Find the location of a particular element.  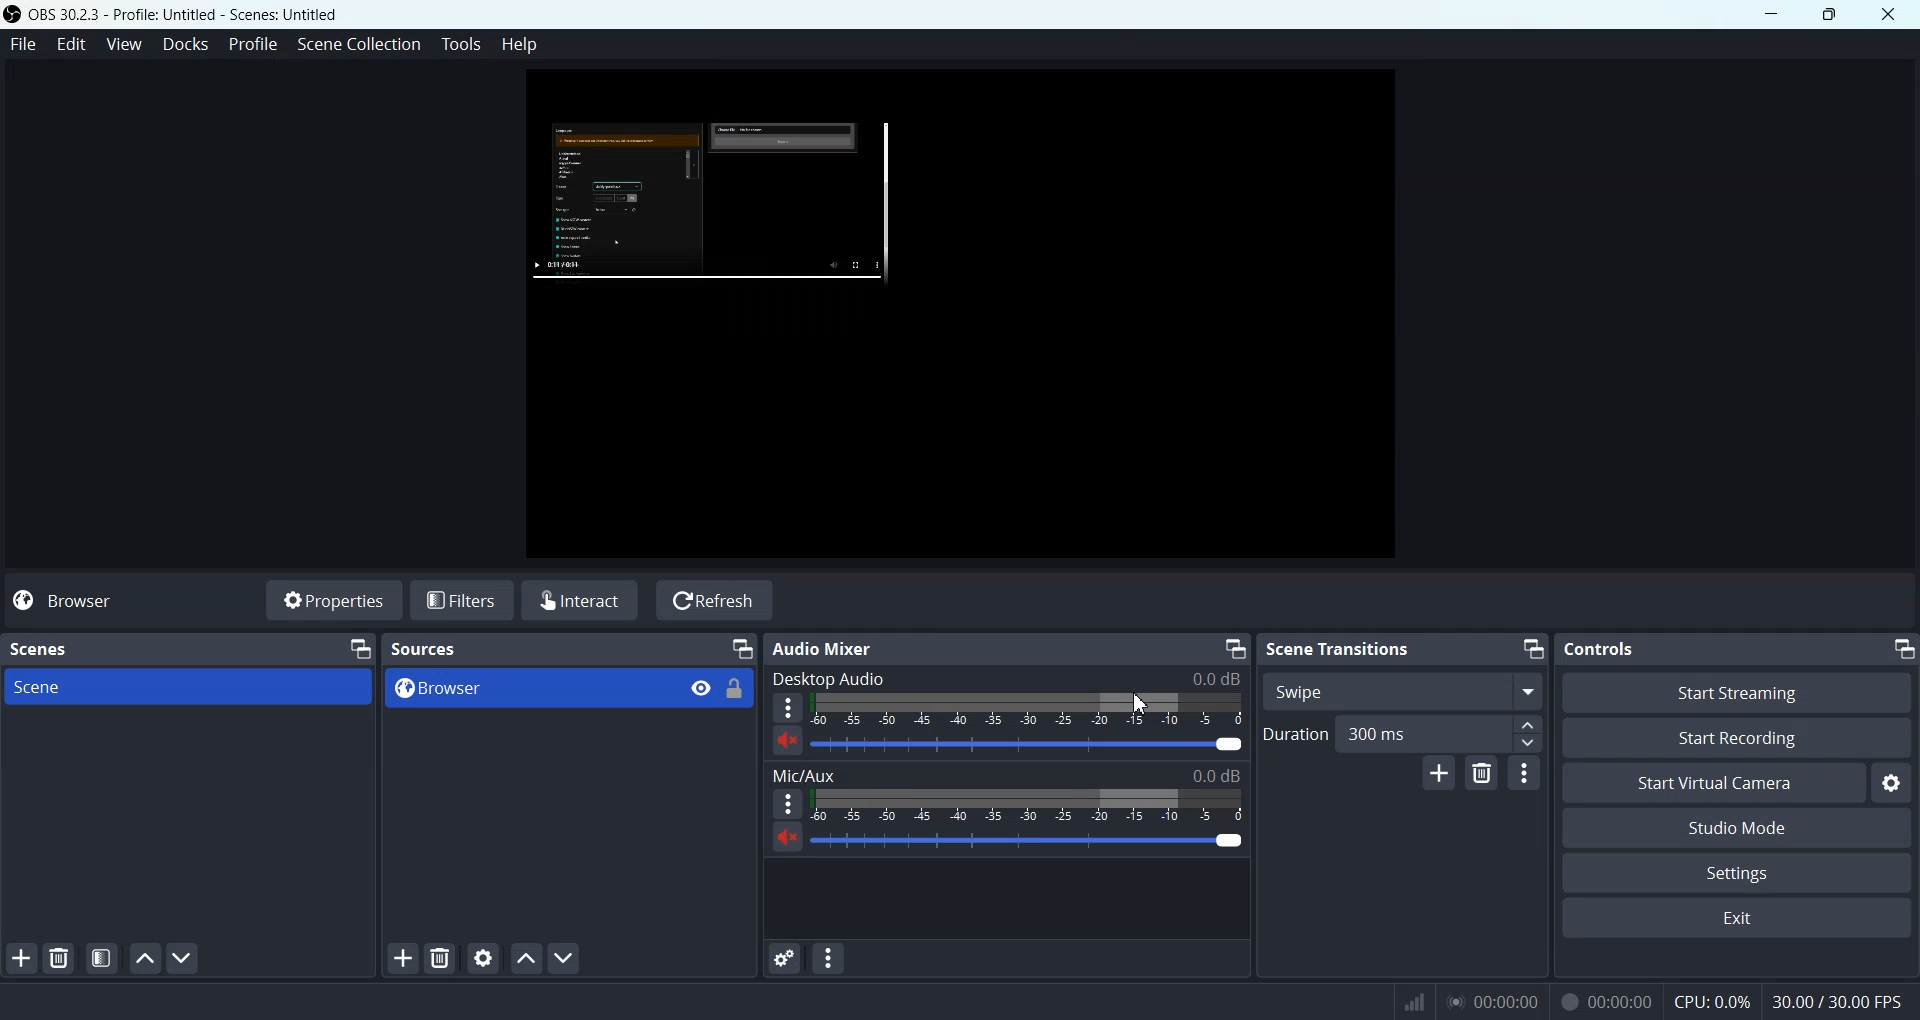

Remove configurable transition is located at coordinates (1481, 774).